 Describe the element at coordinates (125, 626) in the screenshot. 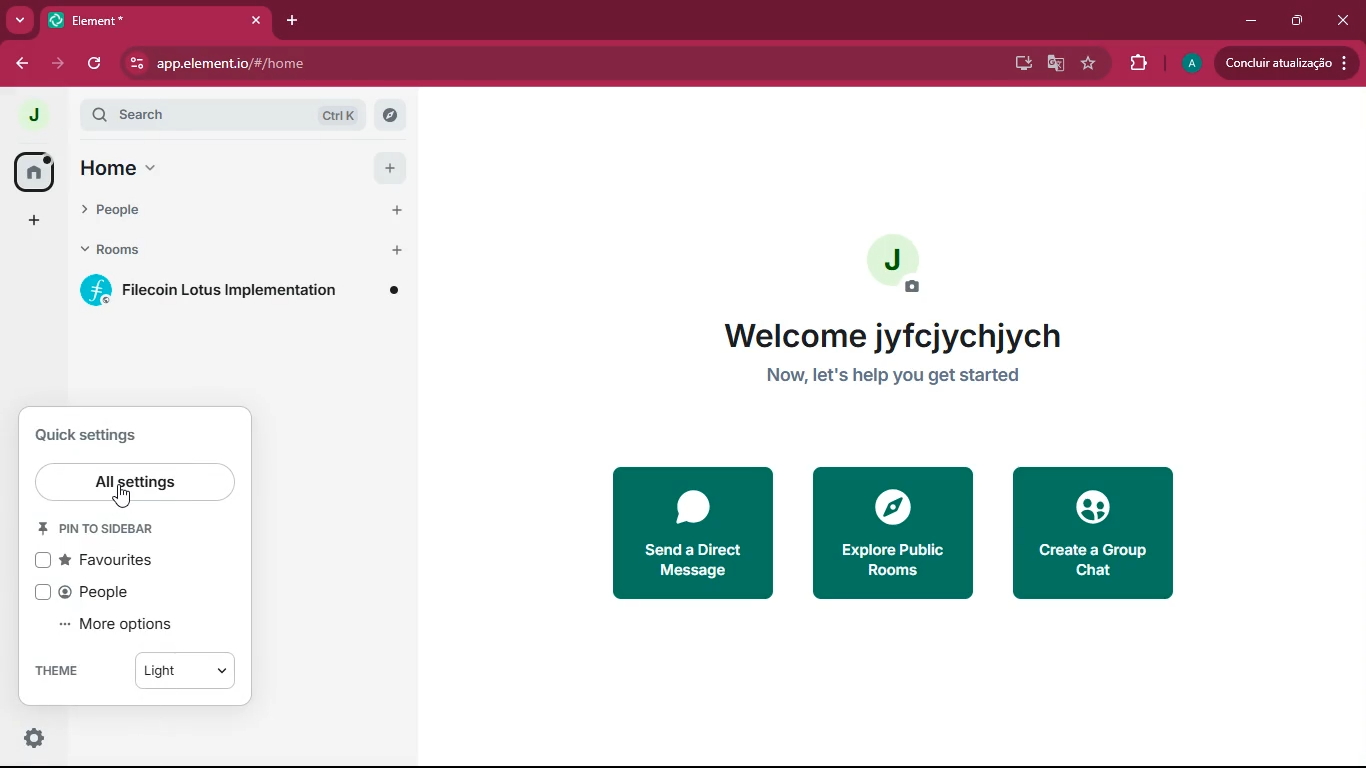

I see `more options` at that location.